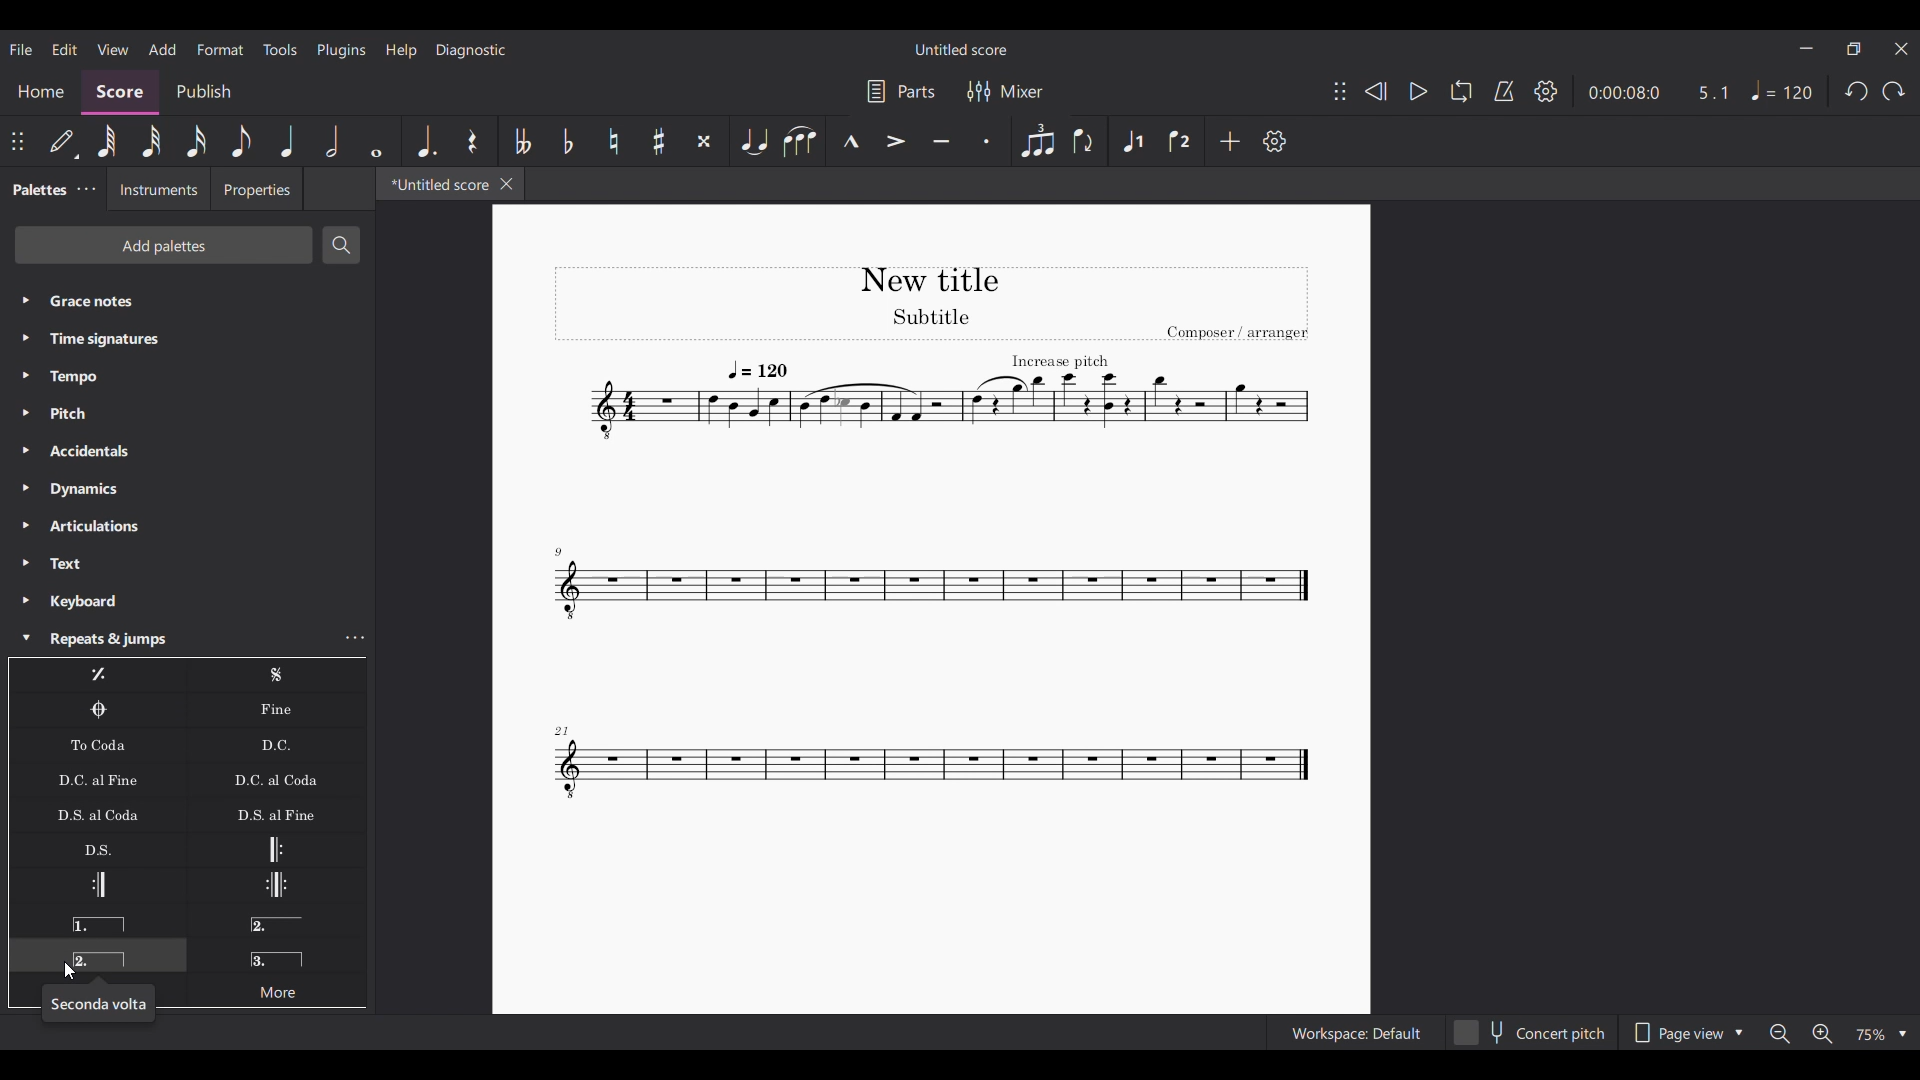 This screenshot has width=1920, height=1080. What do you see at coordinates (40, 91) in the screenshot?
I see `Home section` at bounding box center [40, 91].